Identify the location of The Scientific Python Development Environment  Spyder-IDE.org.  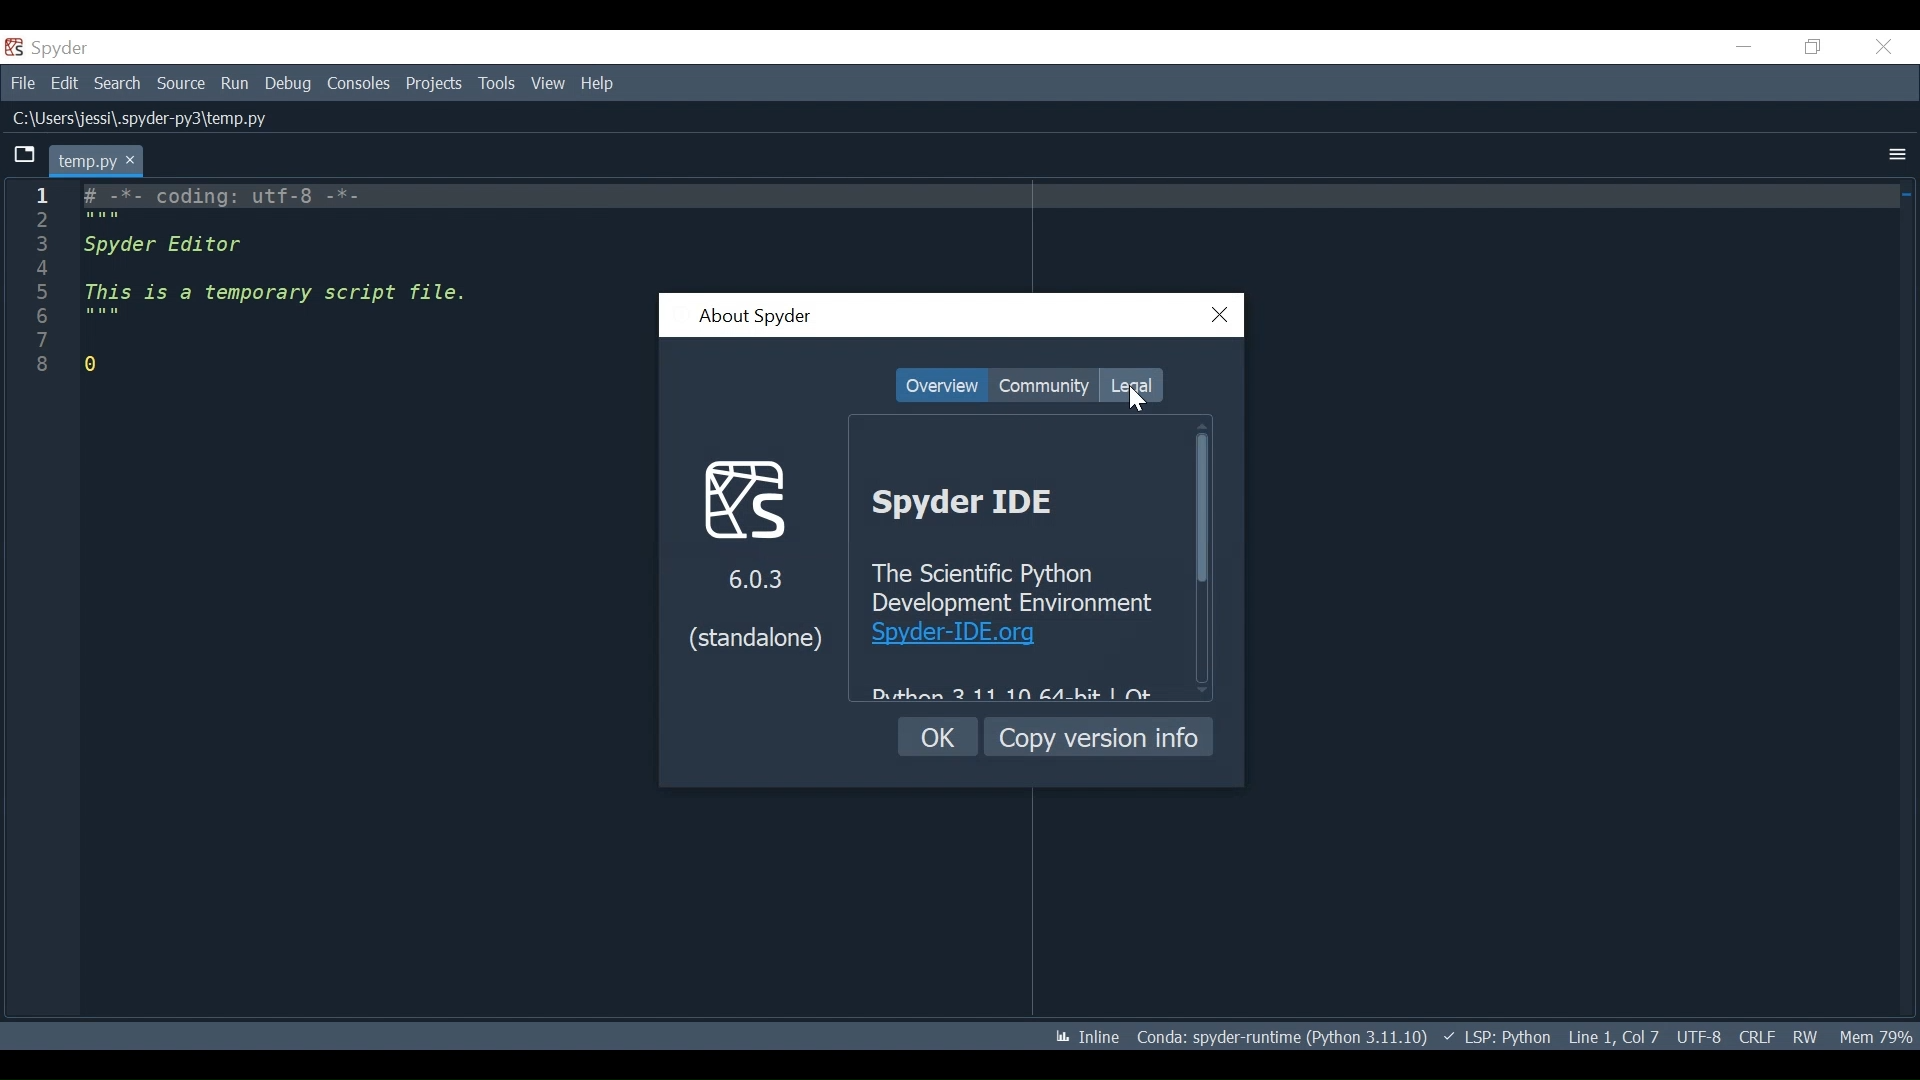
(1021, 604).